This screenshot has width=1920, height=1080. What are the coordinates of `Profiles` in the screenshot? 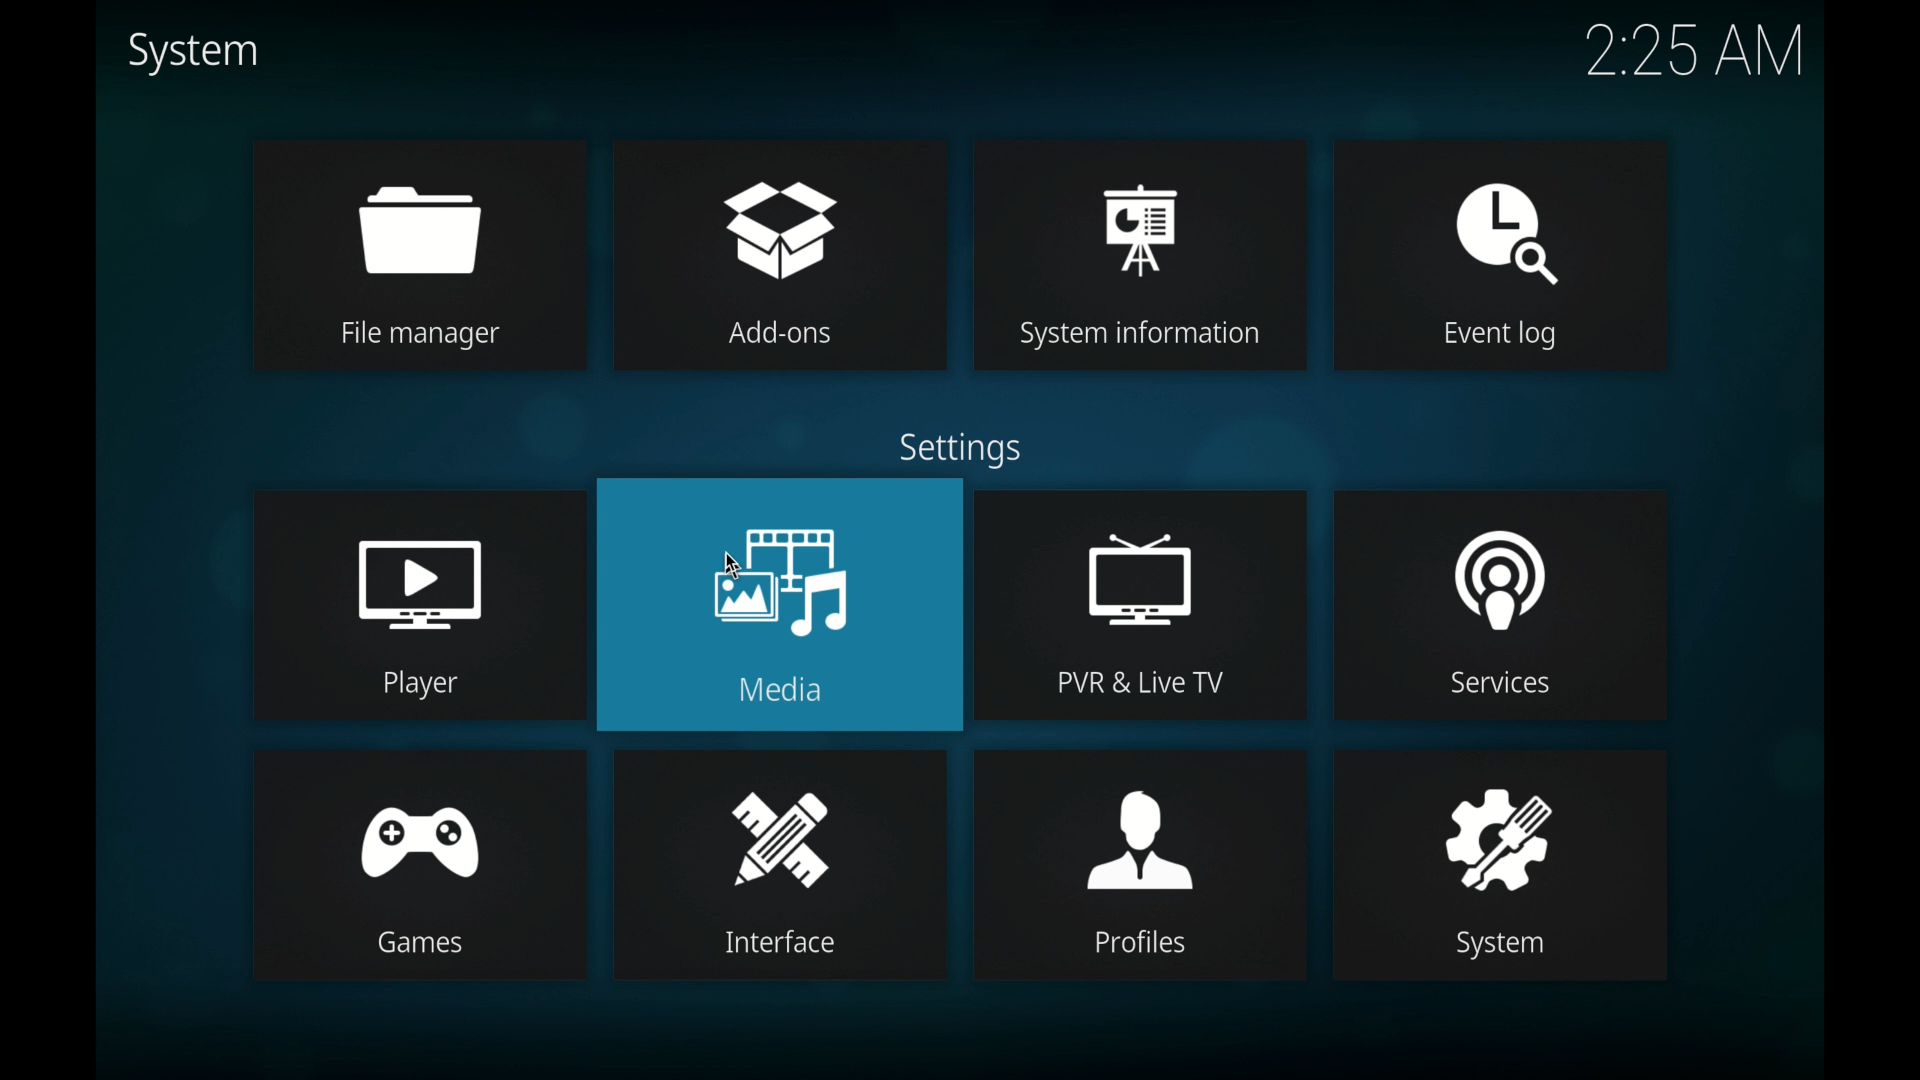 It's located at (1135, 943).